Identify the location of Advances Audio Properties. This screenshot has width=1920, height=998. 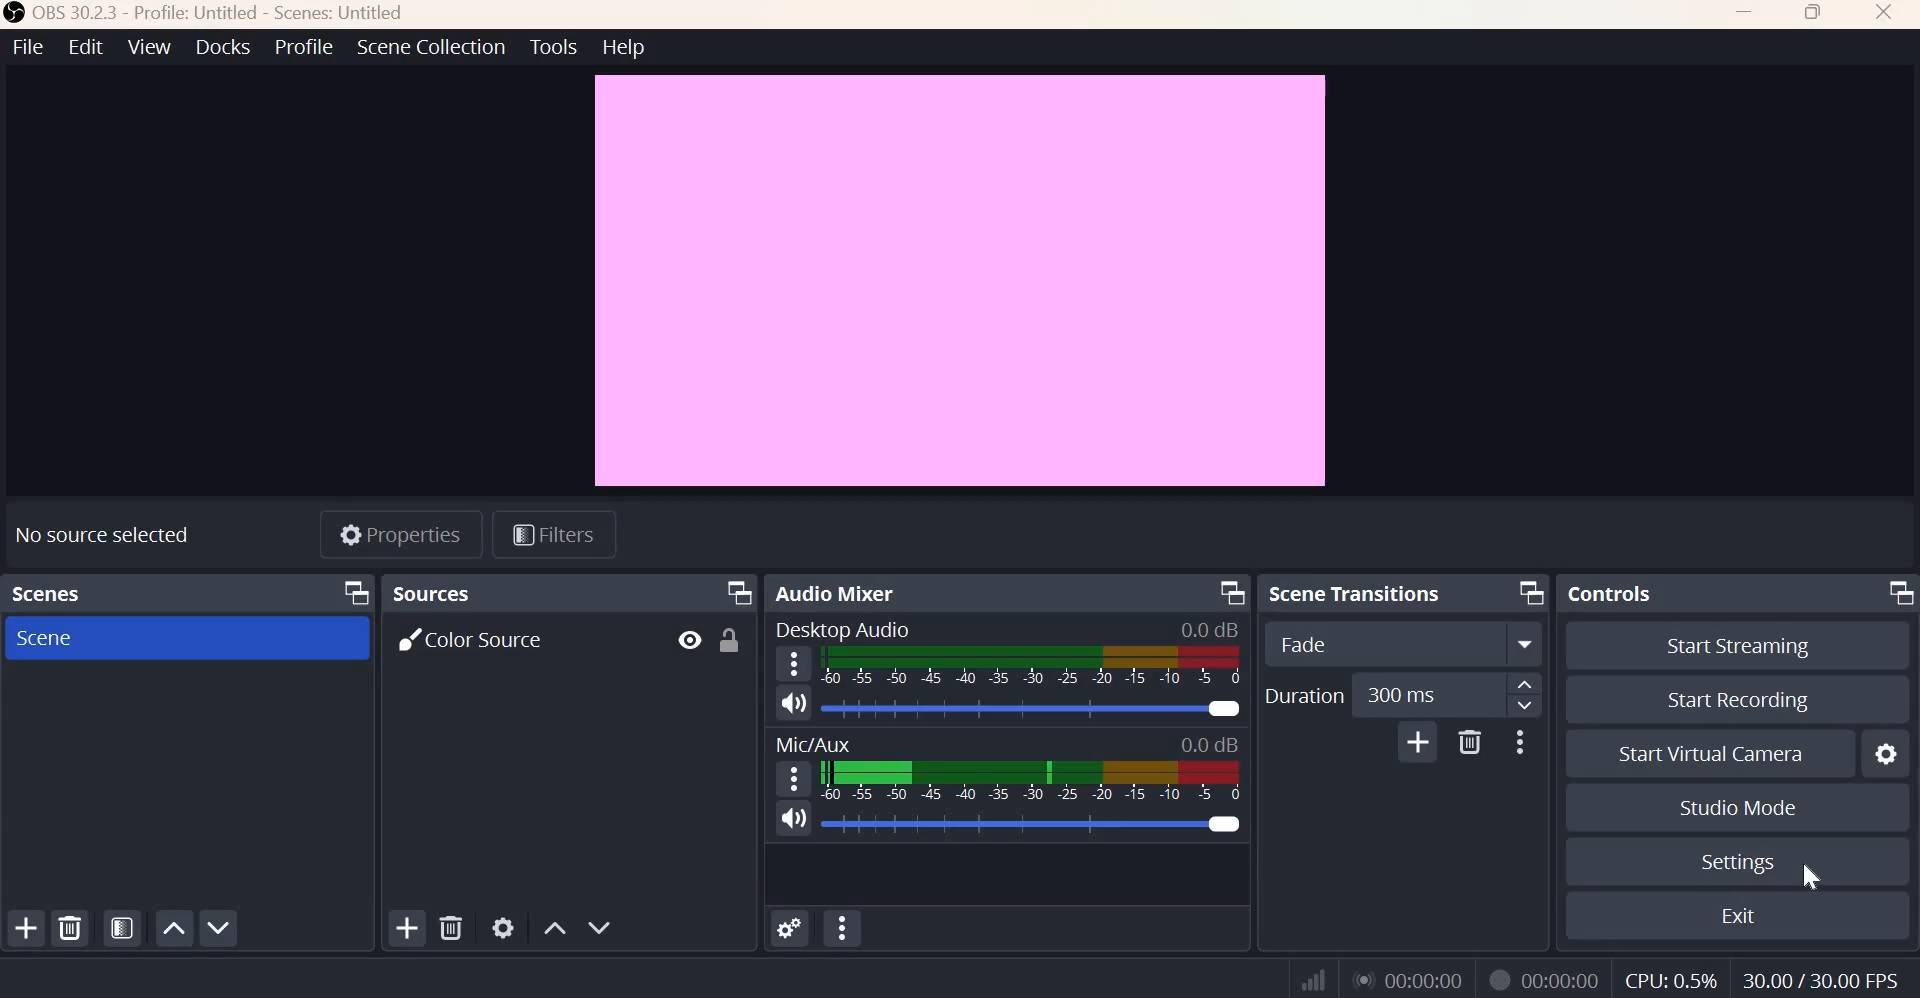
(790, 927).